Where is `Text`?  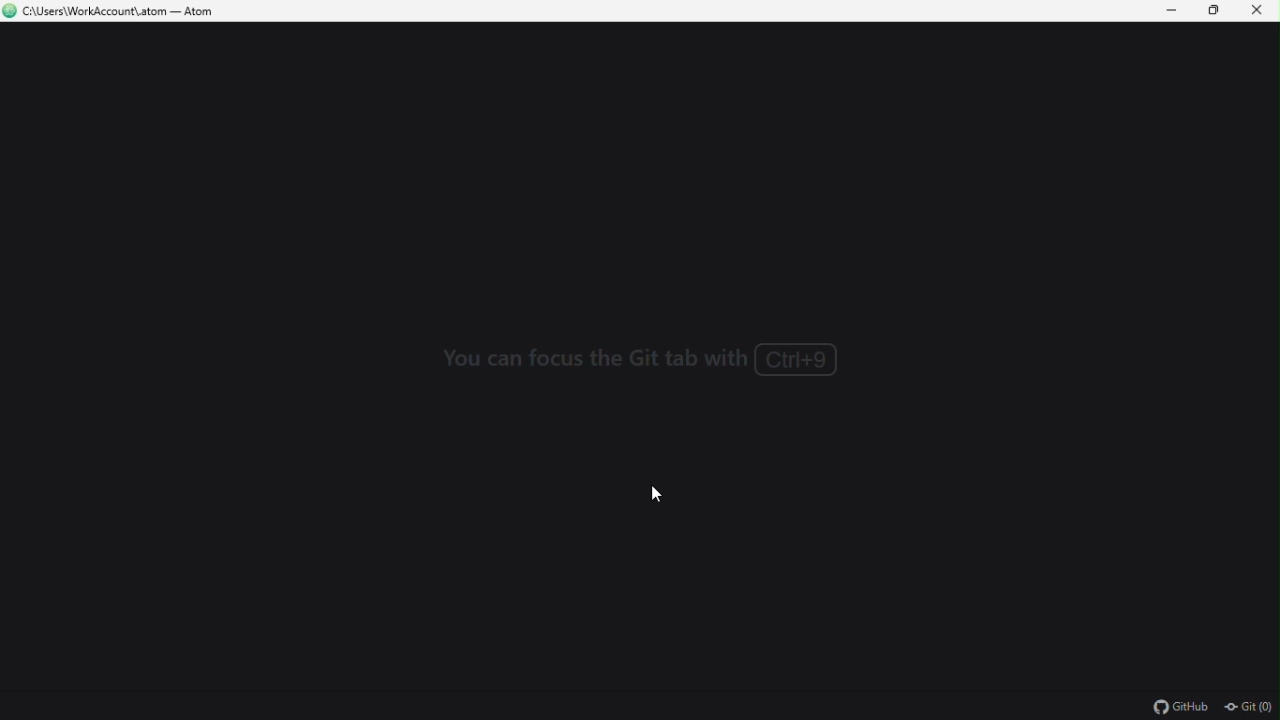
Text is located at coordinates (646, 370).